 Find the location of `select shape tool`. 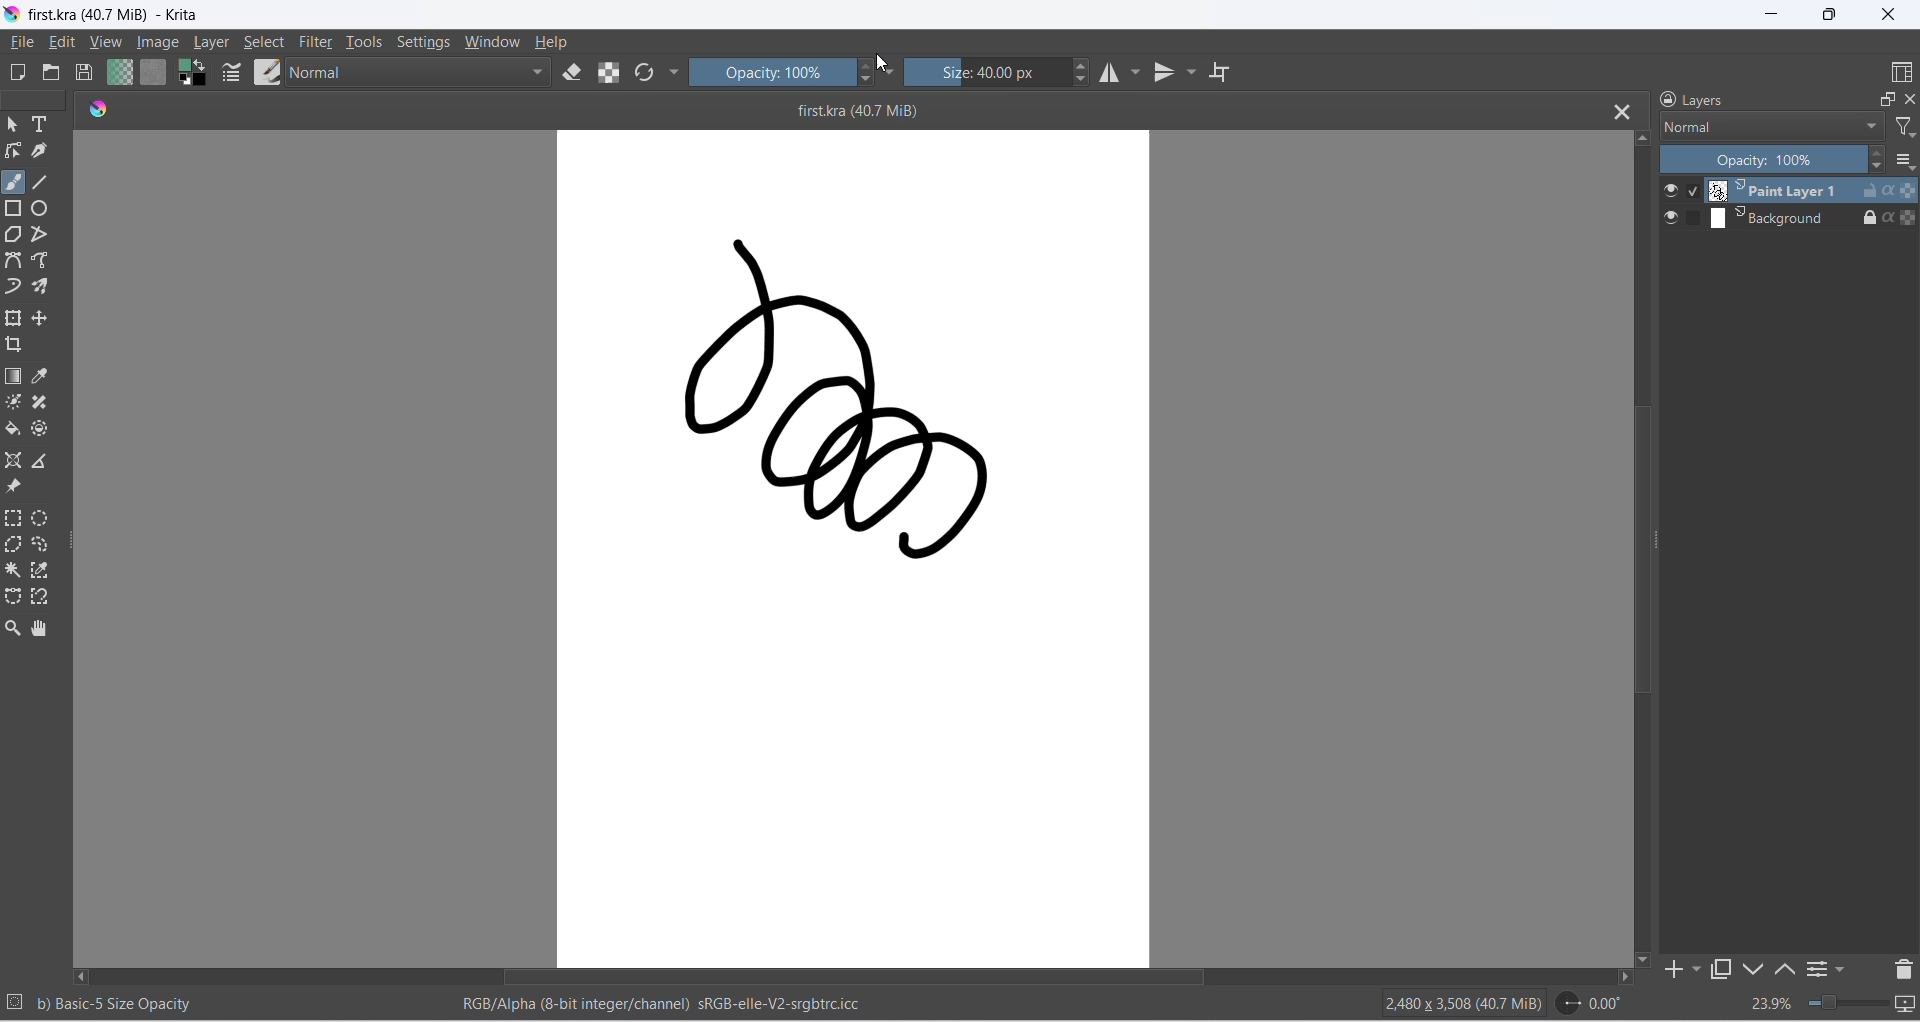

select shape tool is located at coordinates (13, 125).